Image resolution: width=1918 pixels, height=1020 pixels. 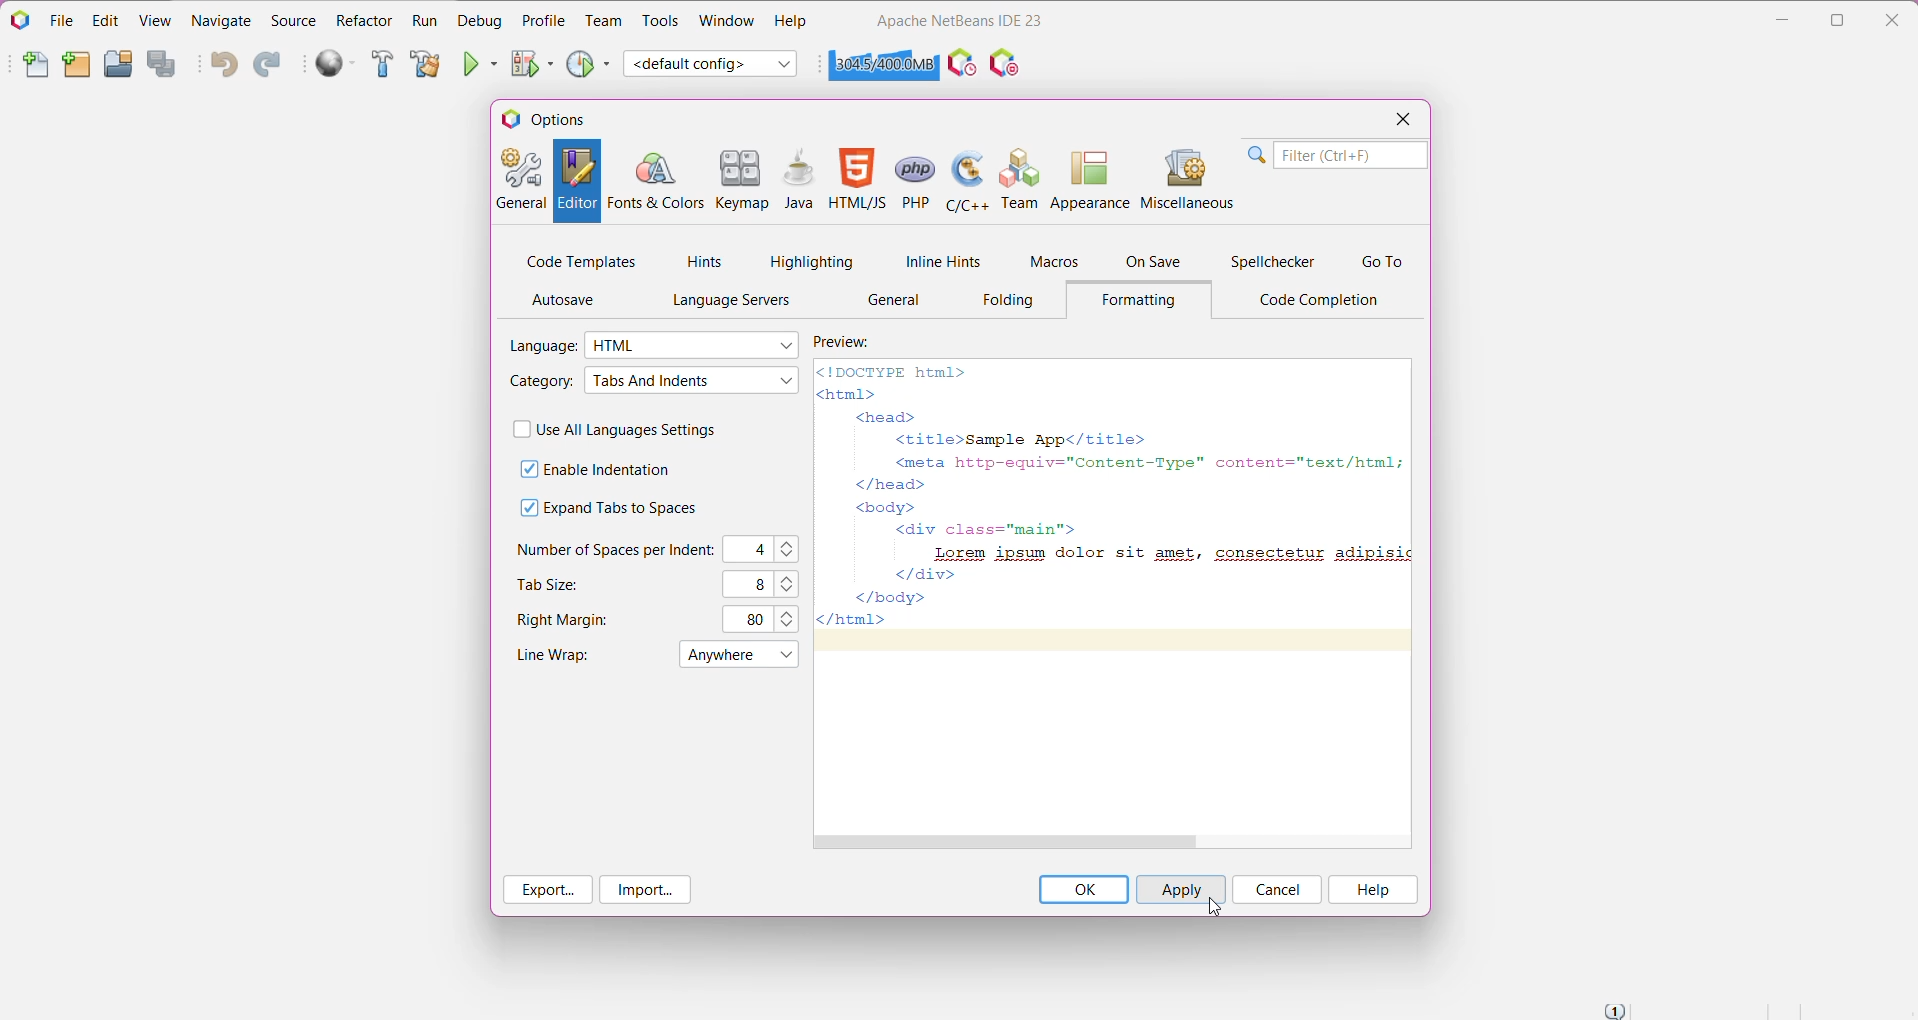 What do you see at coordinates (603, 21) in the screenshot?
I see `Team` at bounding box center [603, 21].